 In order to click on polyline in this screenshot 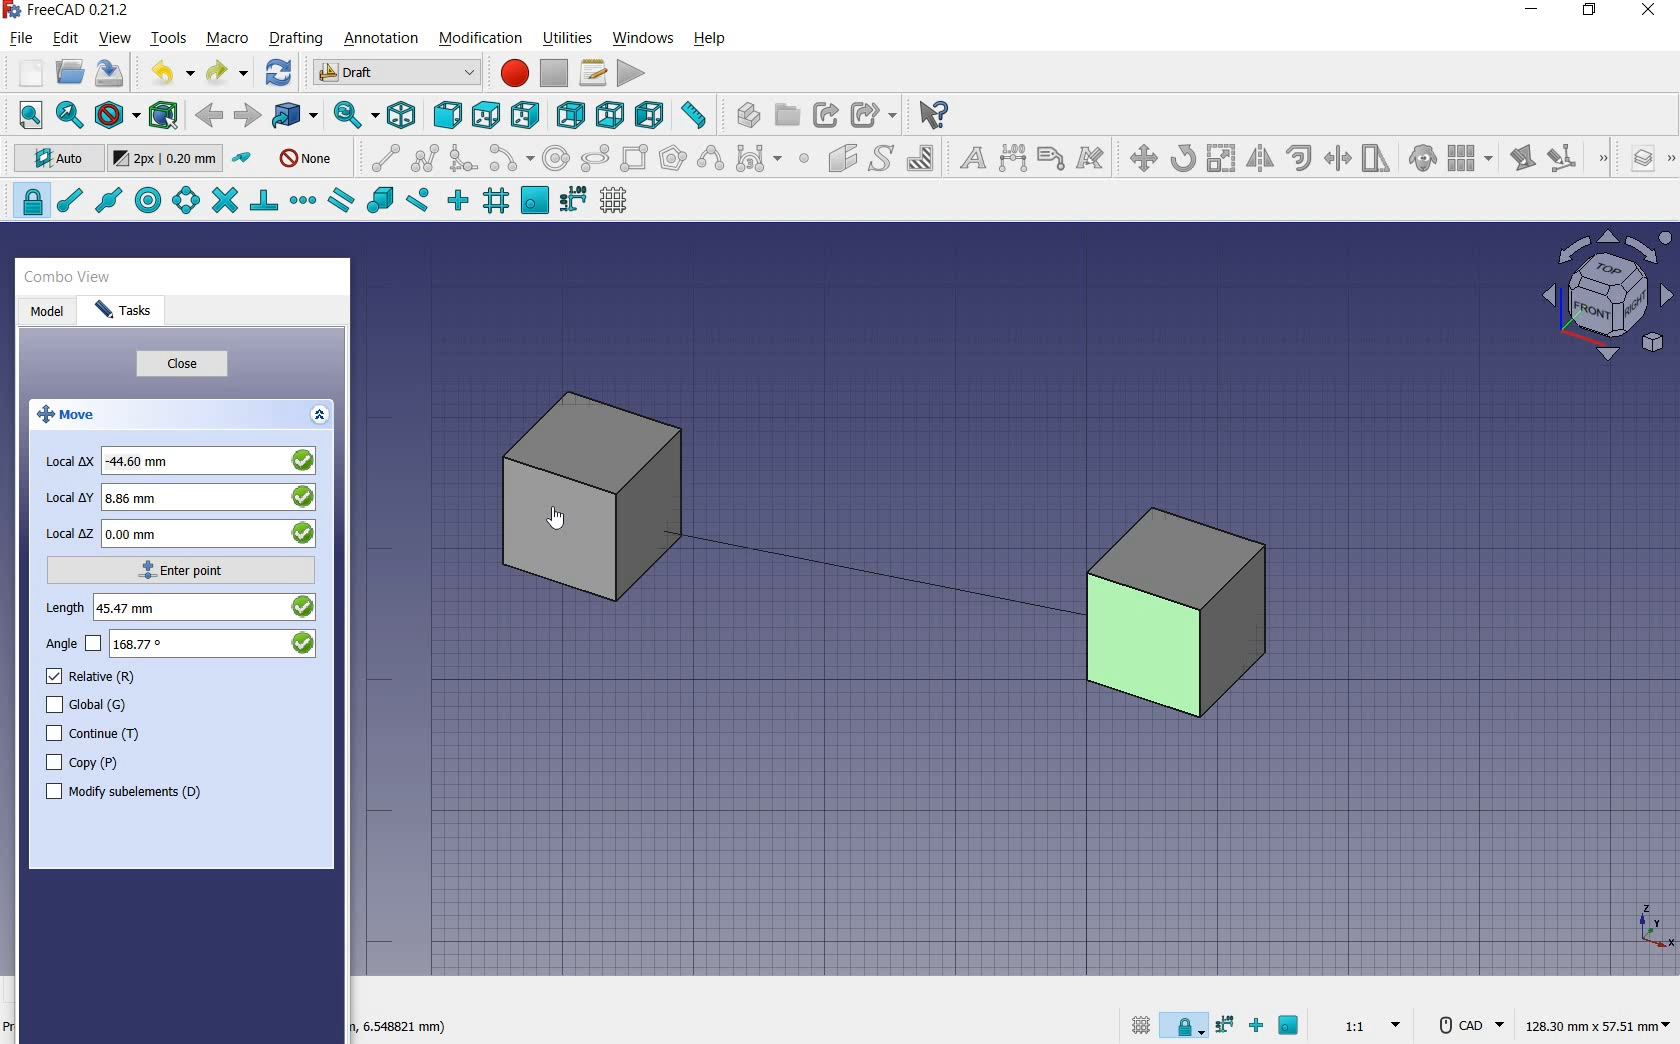, I will do `click(426, 159)`.